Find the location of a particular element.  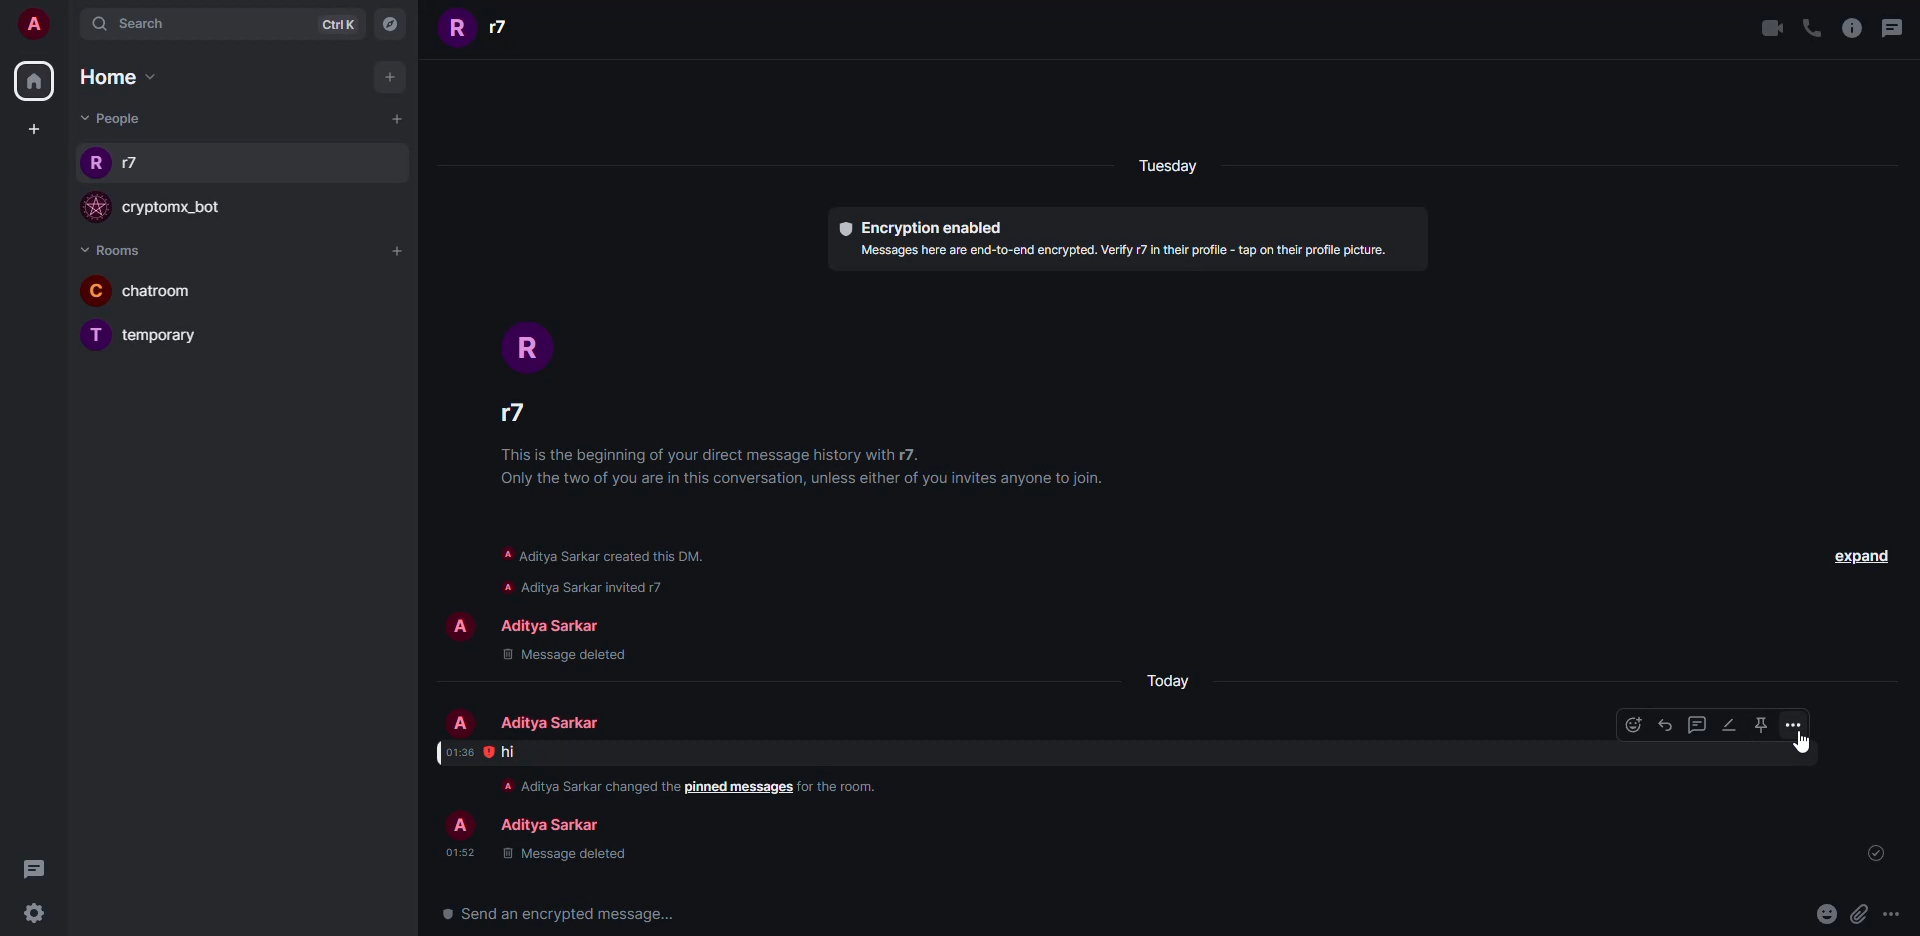

expand is located at coordinates (1859, 555).